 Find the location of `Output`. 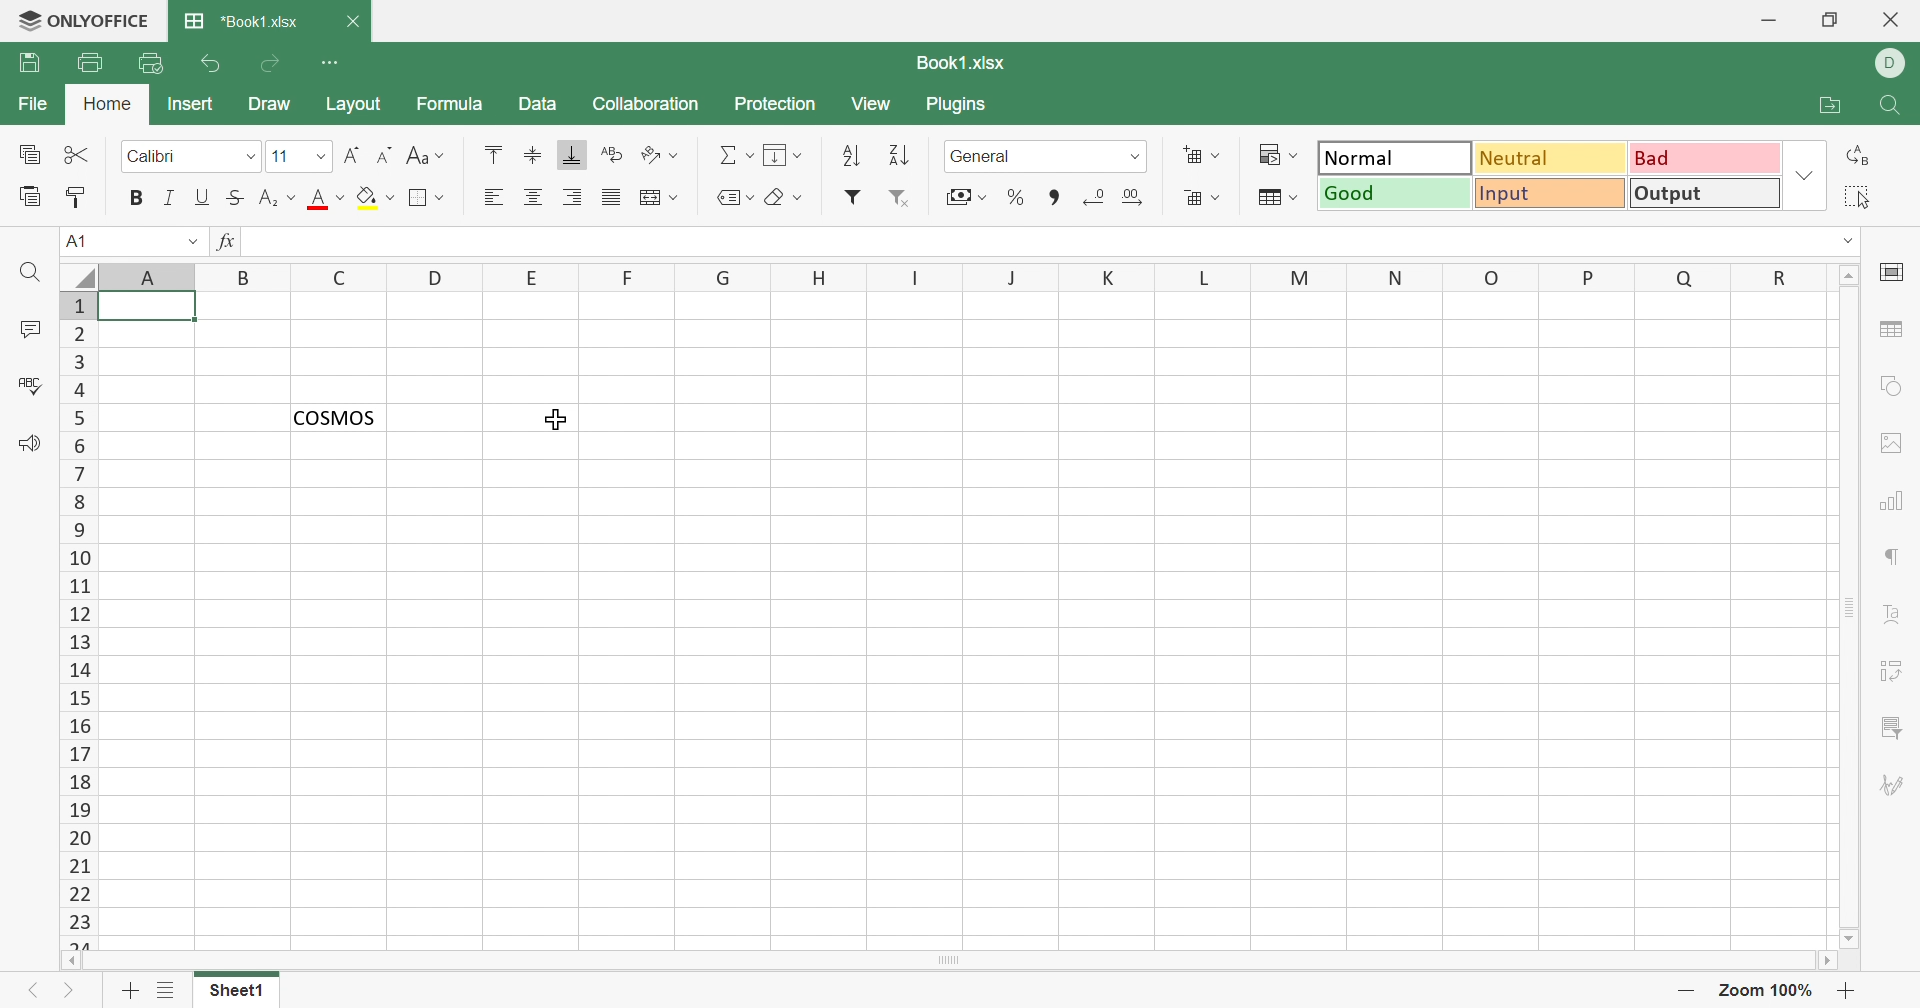

Output is located at coordinates (1703, 192).